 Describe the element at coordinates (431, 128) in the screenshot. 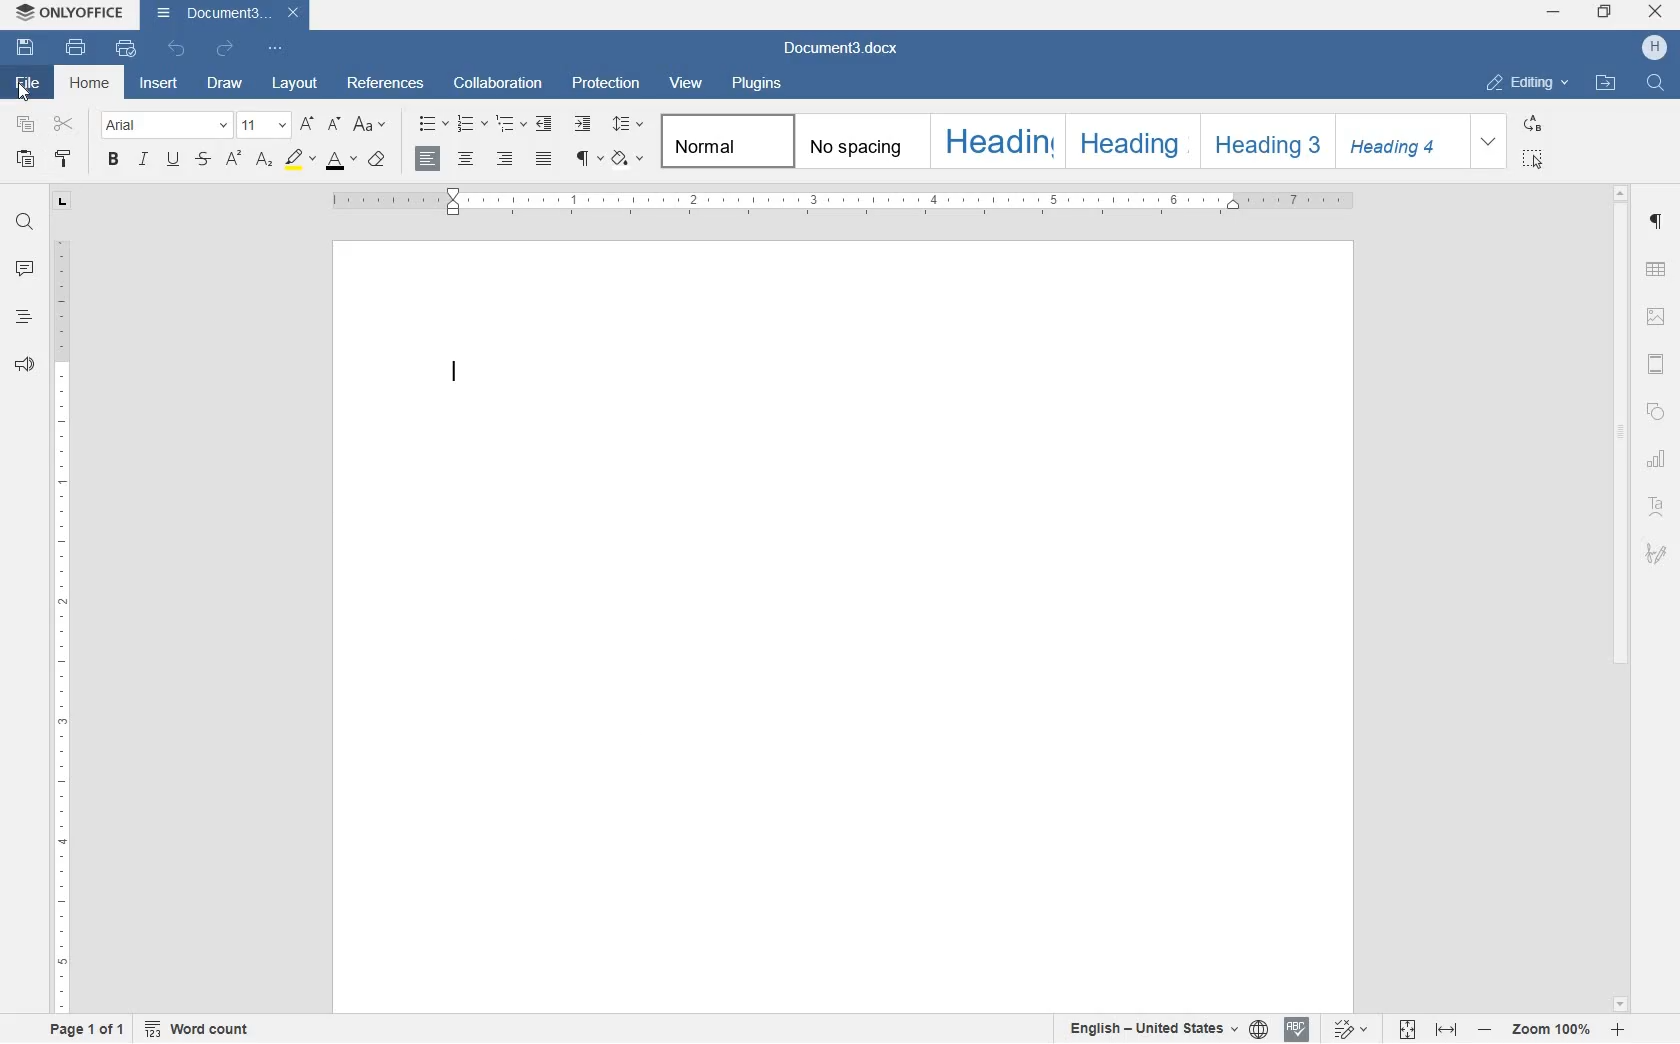

I see `bullets` at that location.